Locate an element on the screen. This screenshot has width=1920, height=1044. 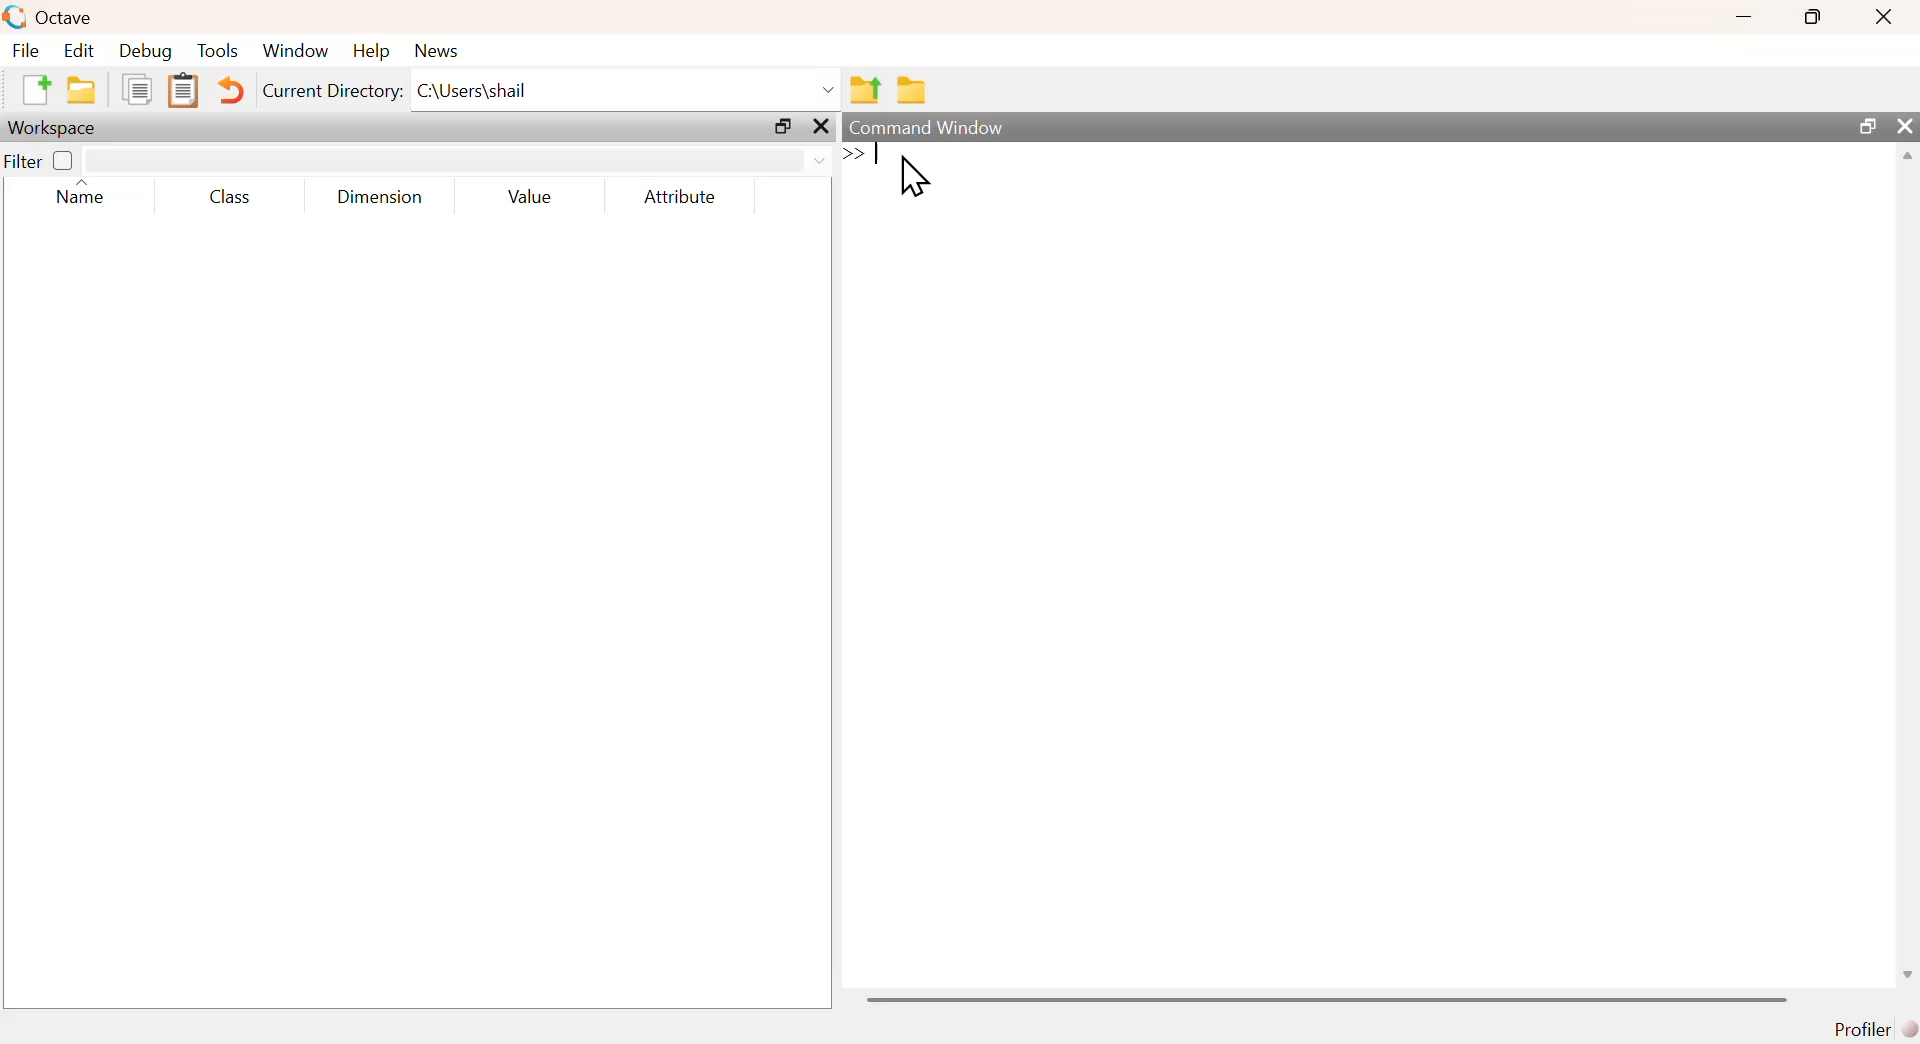
open an existing file in editor is located at coordinates (83, 90).